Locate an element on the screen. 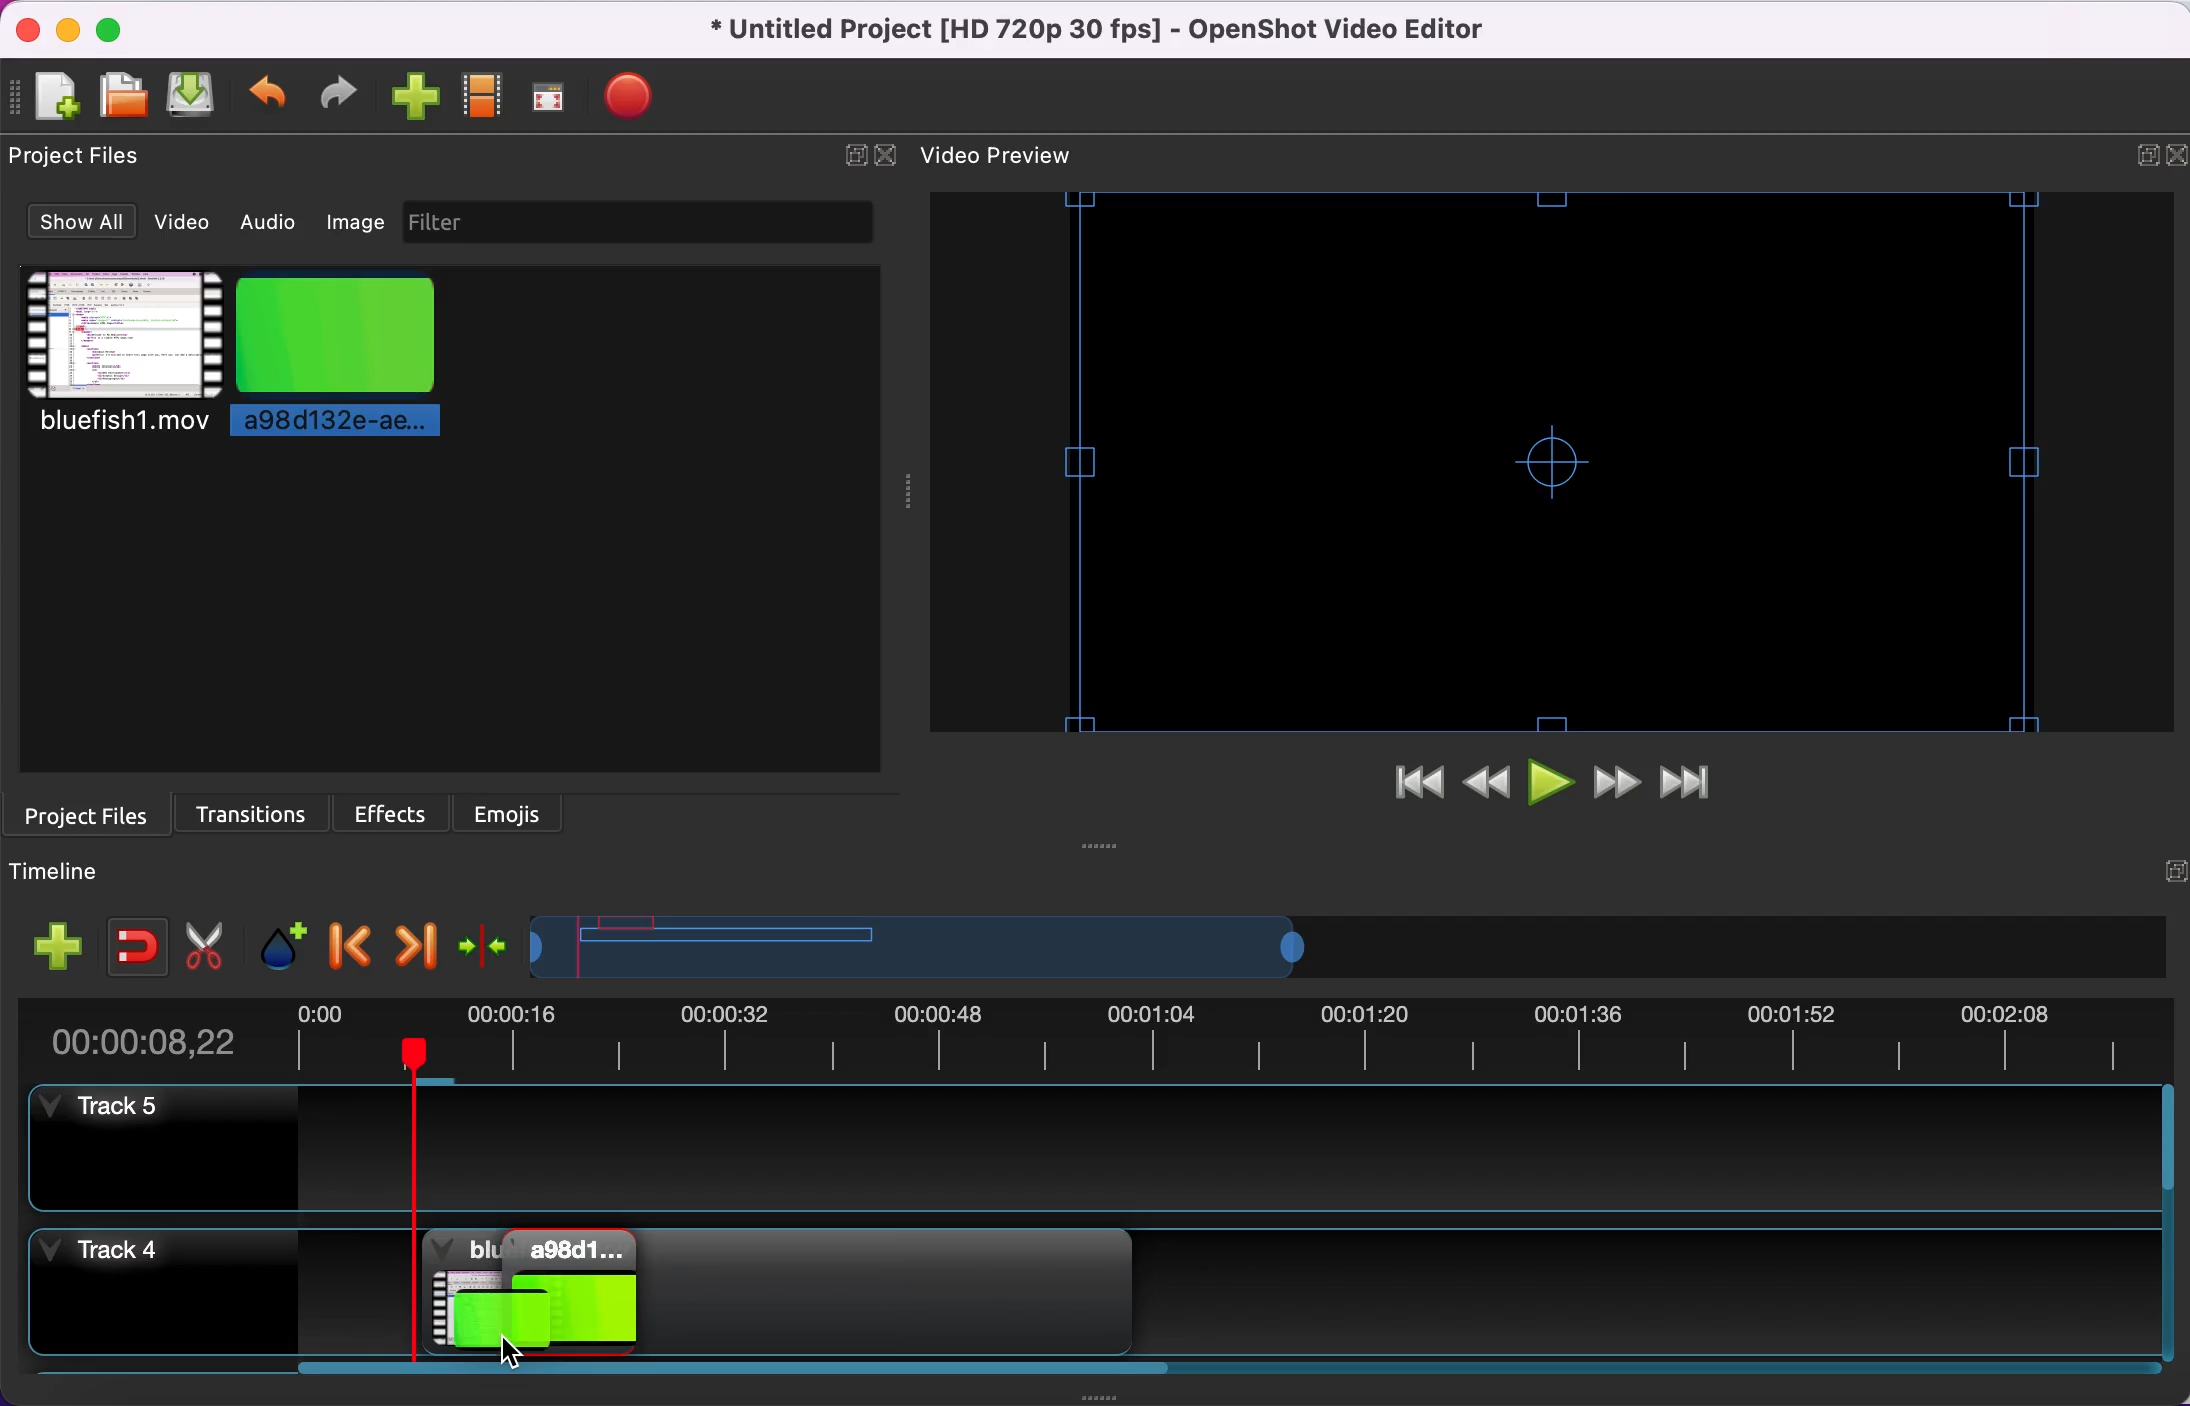  fast forward is located at coordinates (1622, 786).